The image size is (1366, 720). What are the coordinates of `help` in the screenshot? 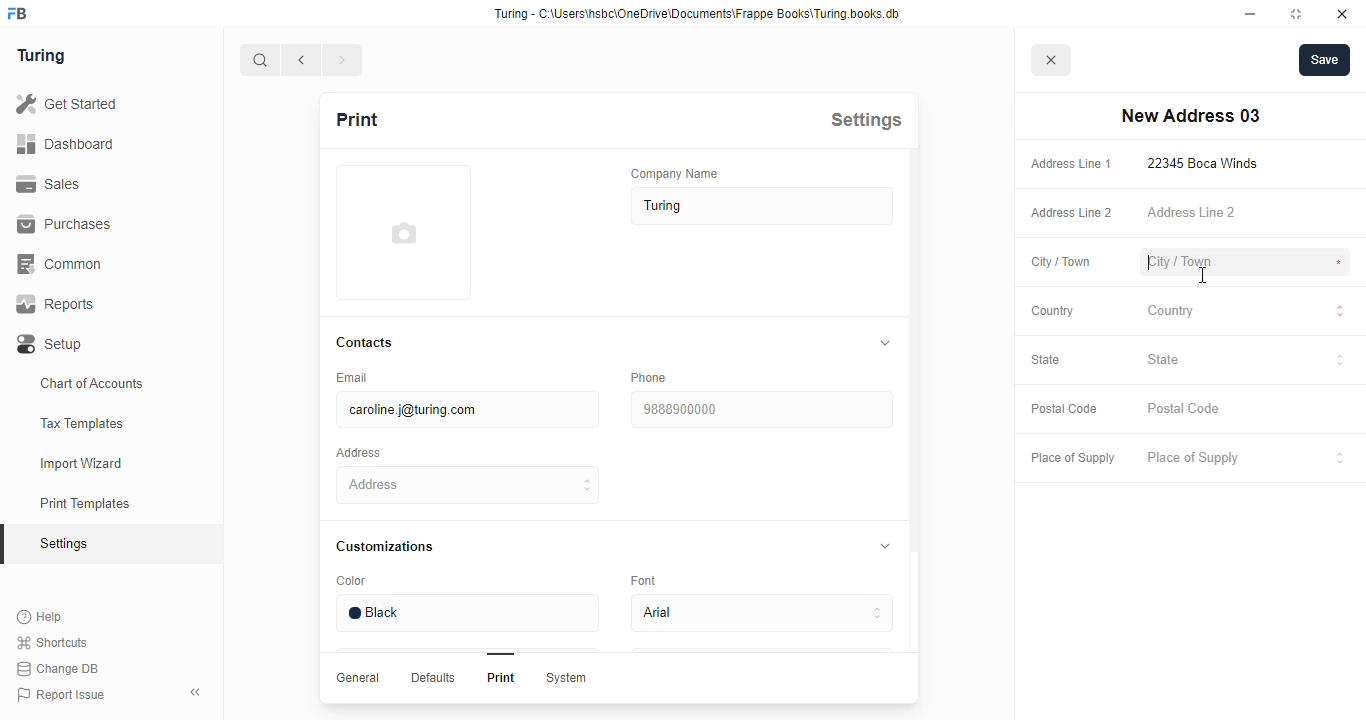 It's located at (41, 617).